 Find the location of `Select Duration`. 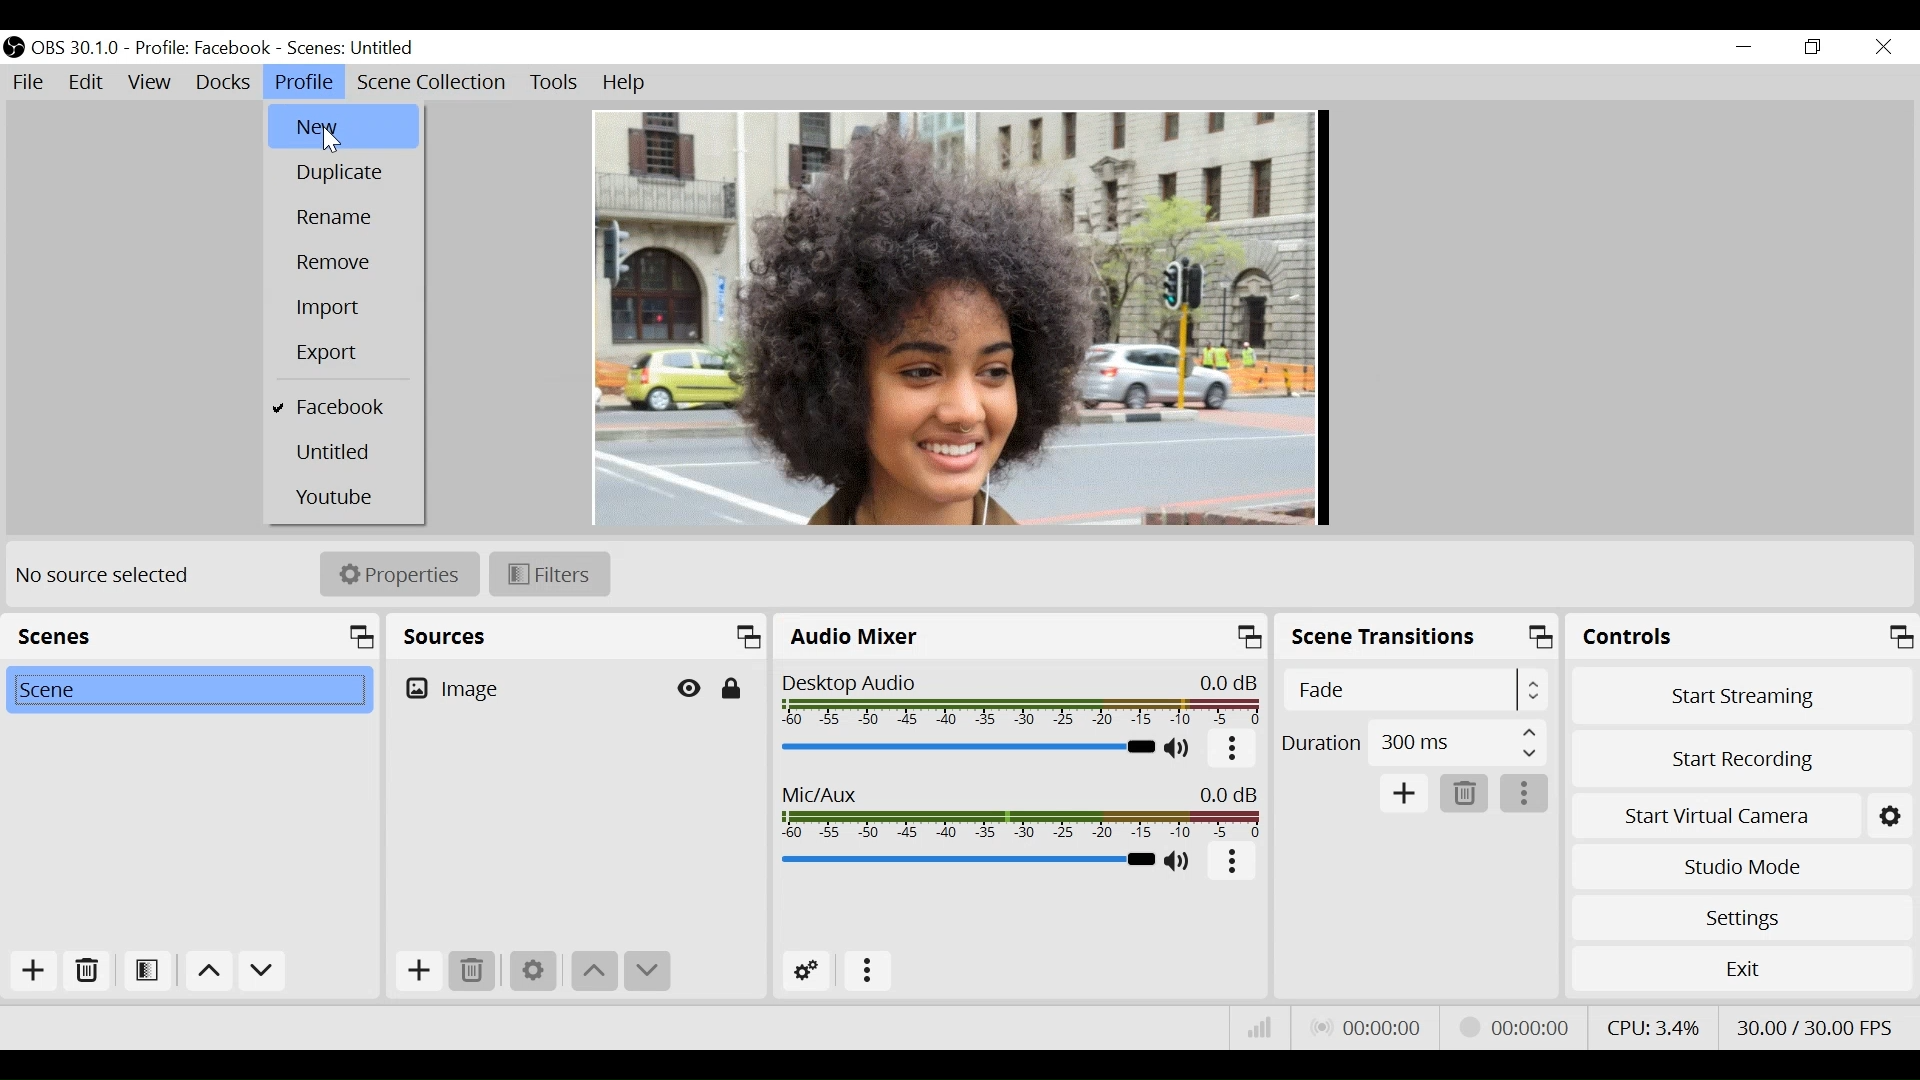

Select Duration is located at coordinates (1414, 741).